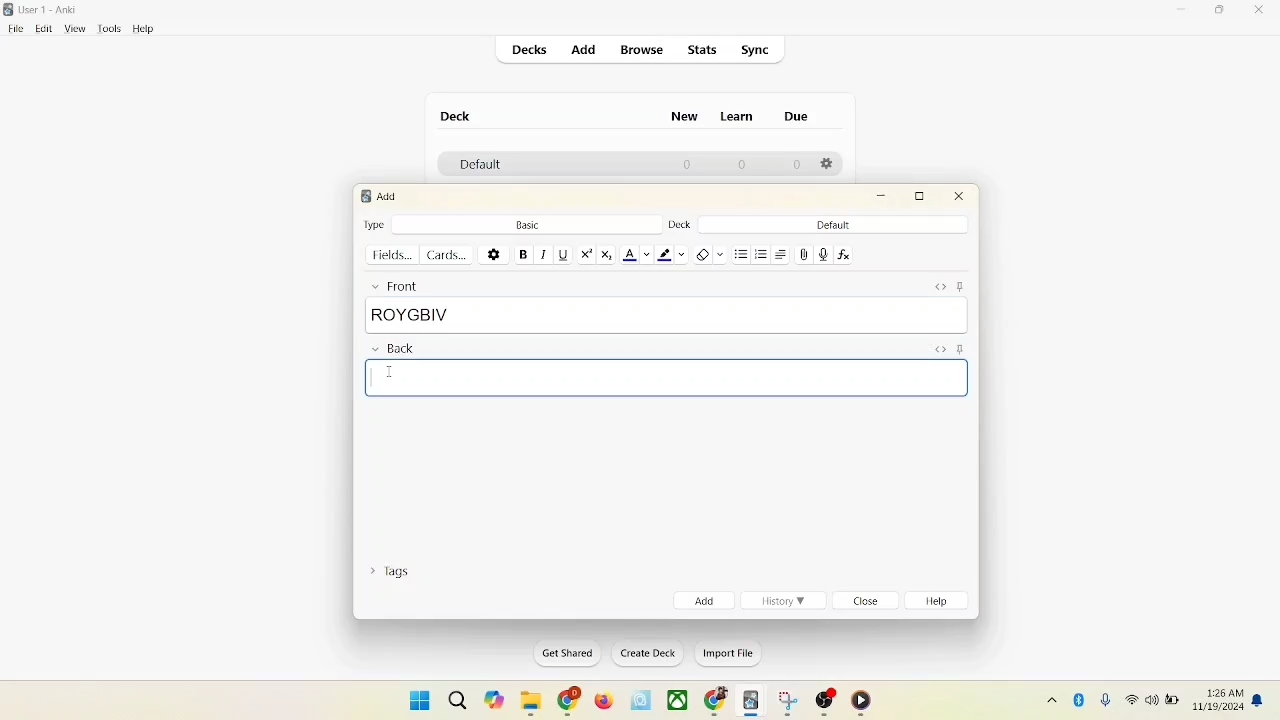  I want to click on typing, so click(669, 378).